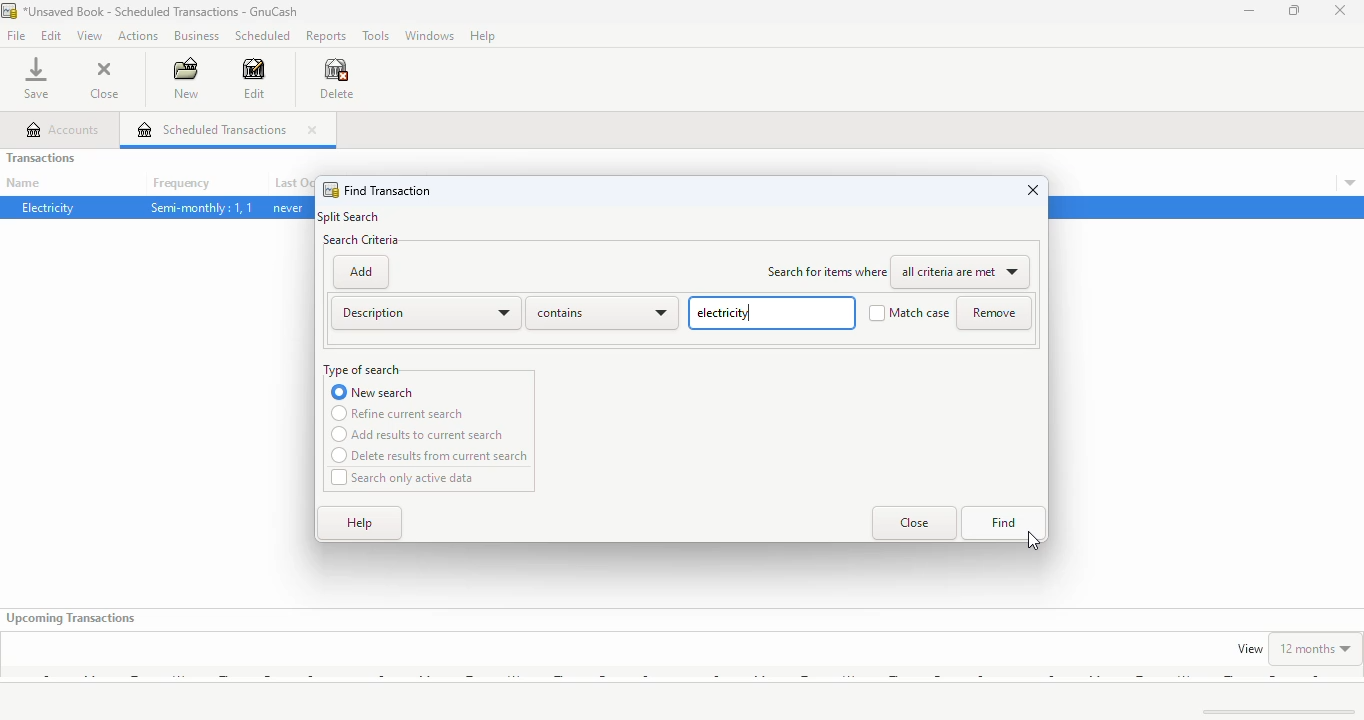 The height and width of the screenshot is (720, 1364). Describe the element at coordinates (138, 36) in the screenshot. I see `actions` at that location.